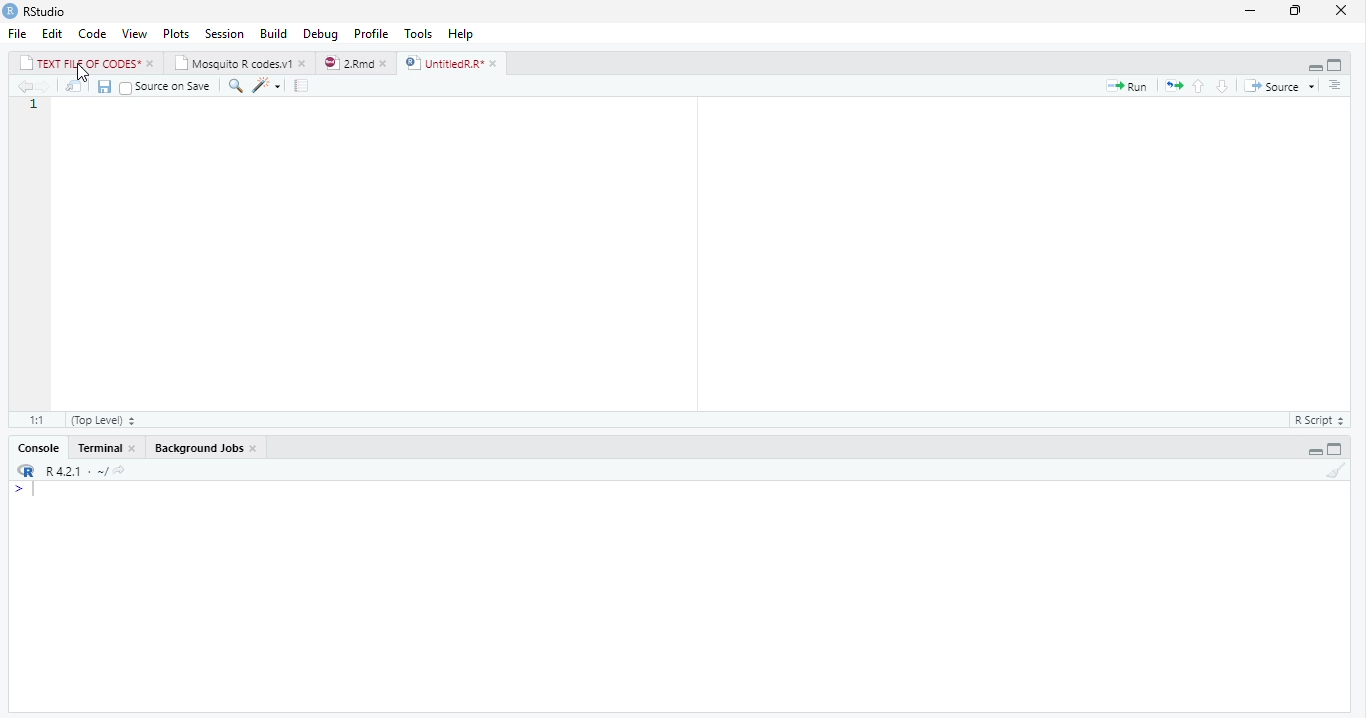 The width and height of the screenshot is (1366, 718). Describe the element at coordinates (168, 87) in the screenshot. I see `source on save` at that location.